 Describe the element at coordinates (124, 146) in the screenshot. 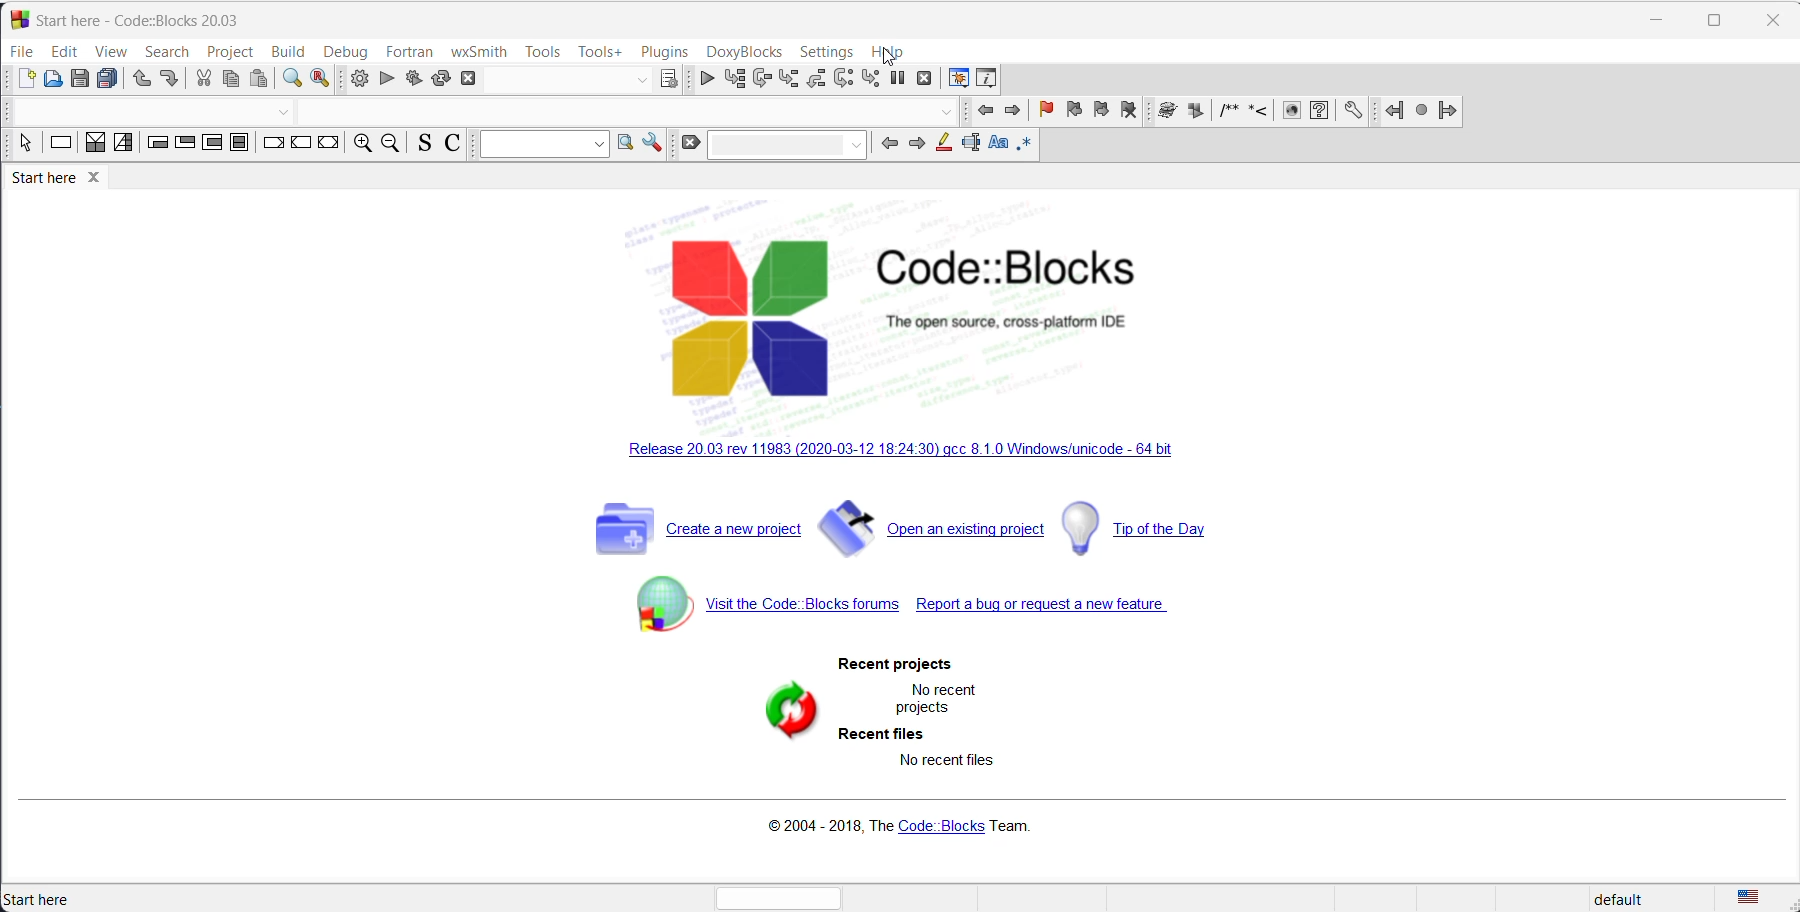

I see `selection` at that location.